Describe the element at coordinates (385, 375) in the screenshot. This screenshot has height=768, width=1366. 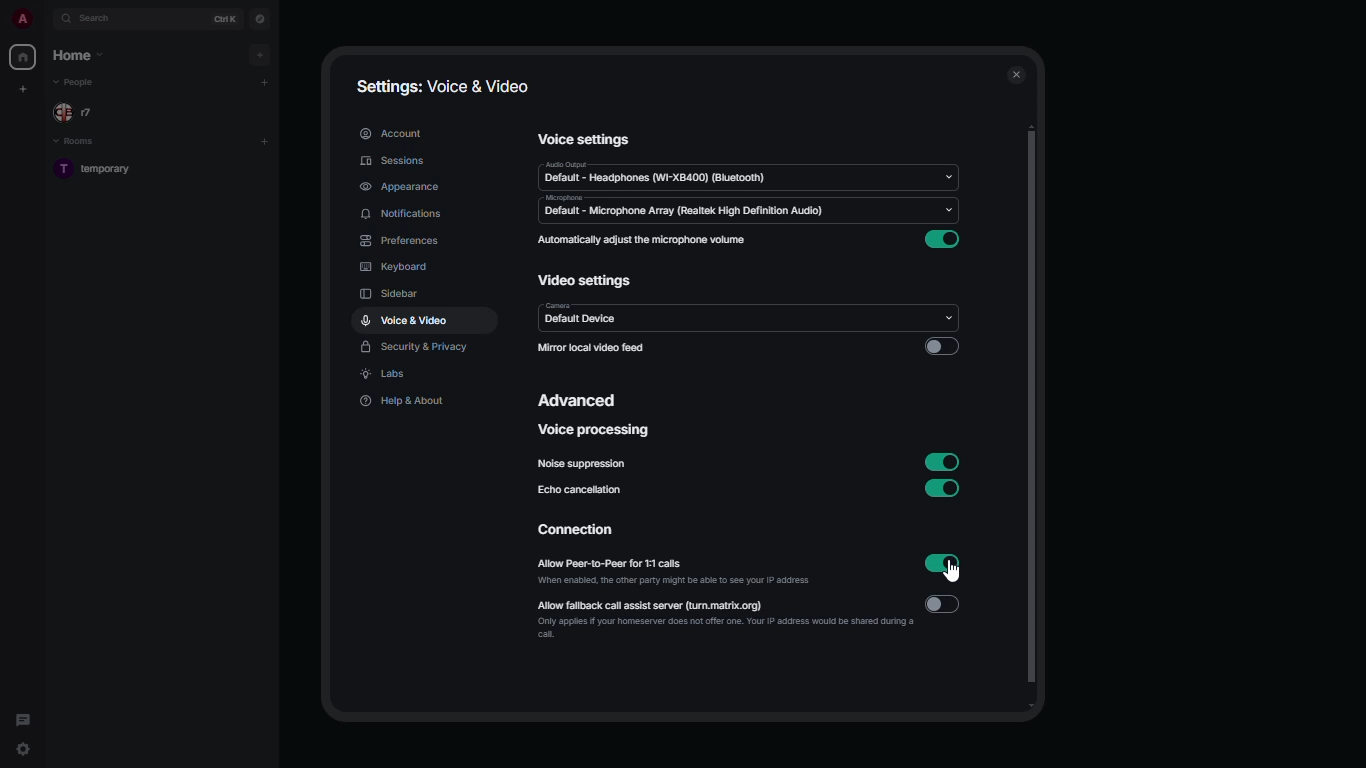
I see `labs` at that location.